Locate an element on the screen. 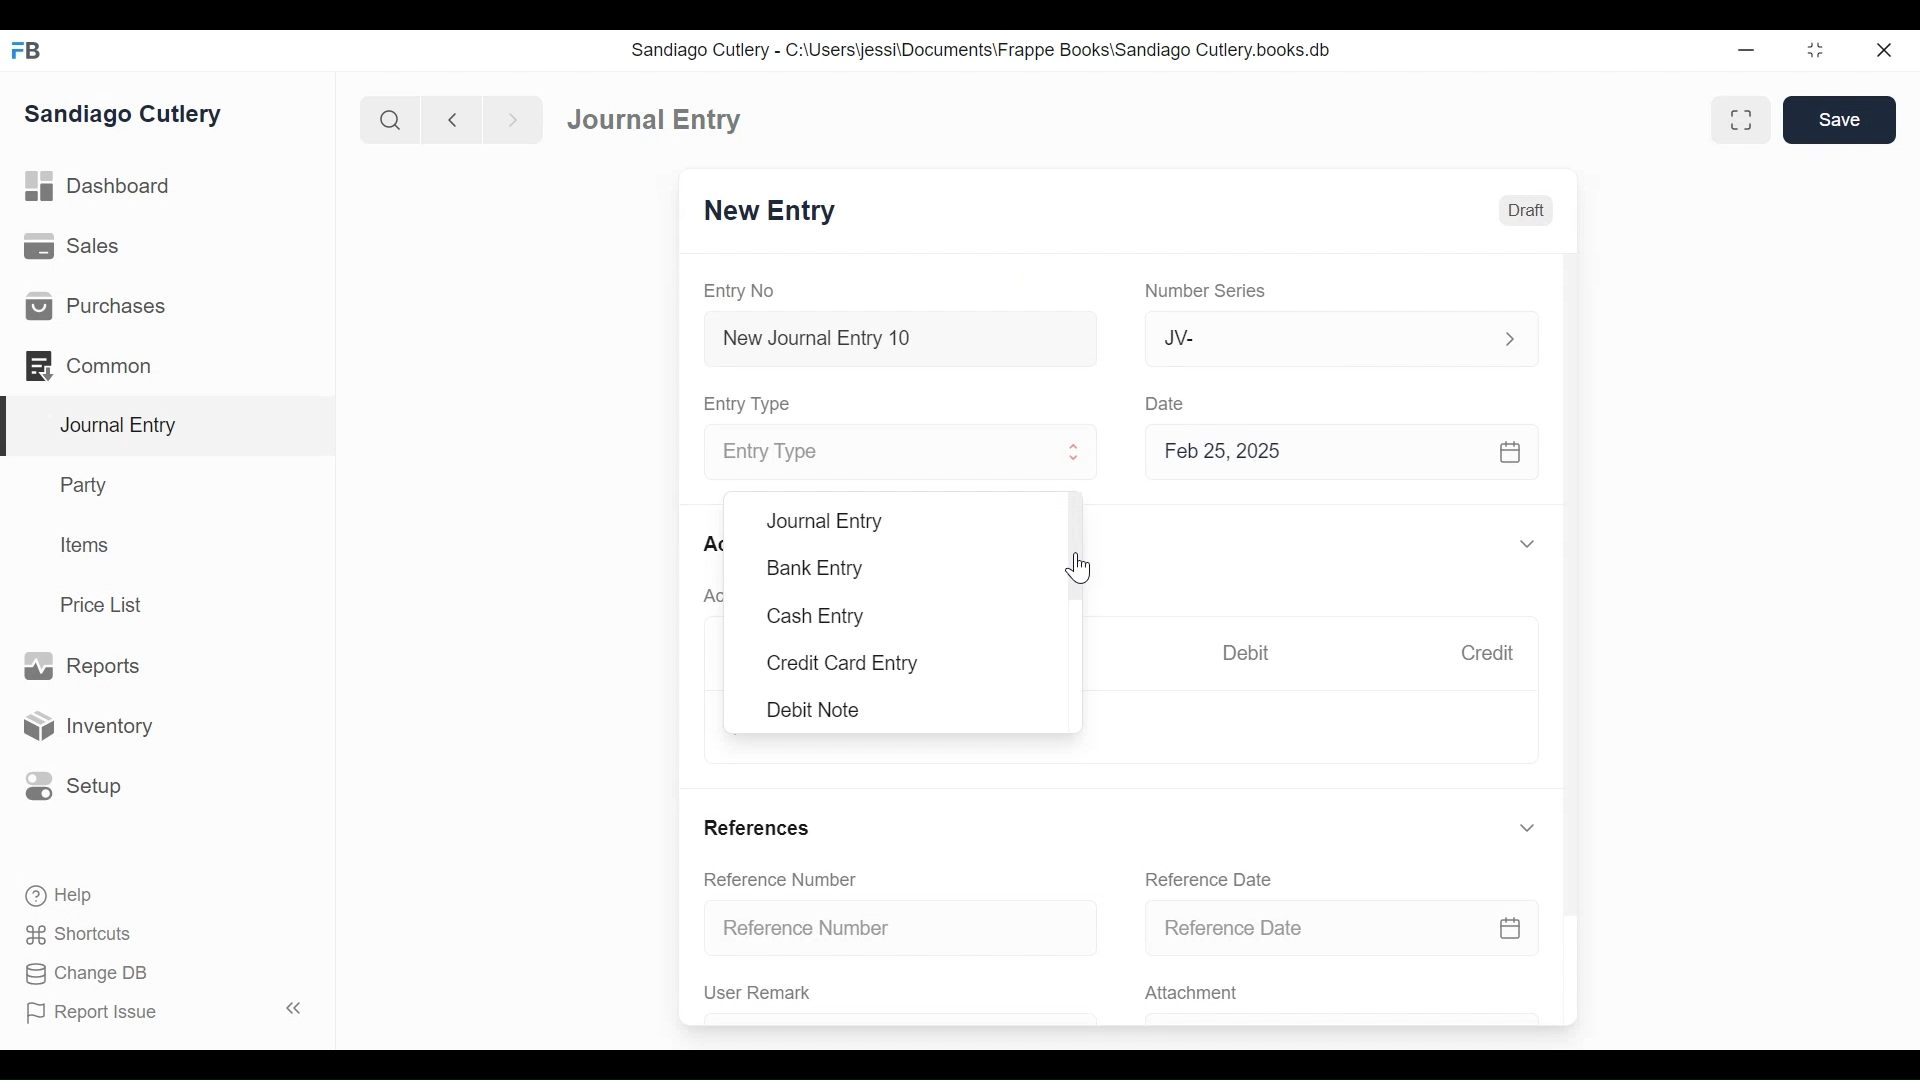  Attachment is located at coordinates (1195, 994).